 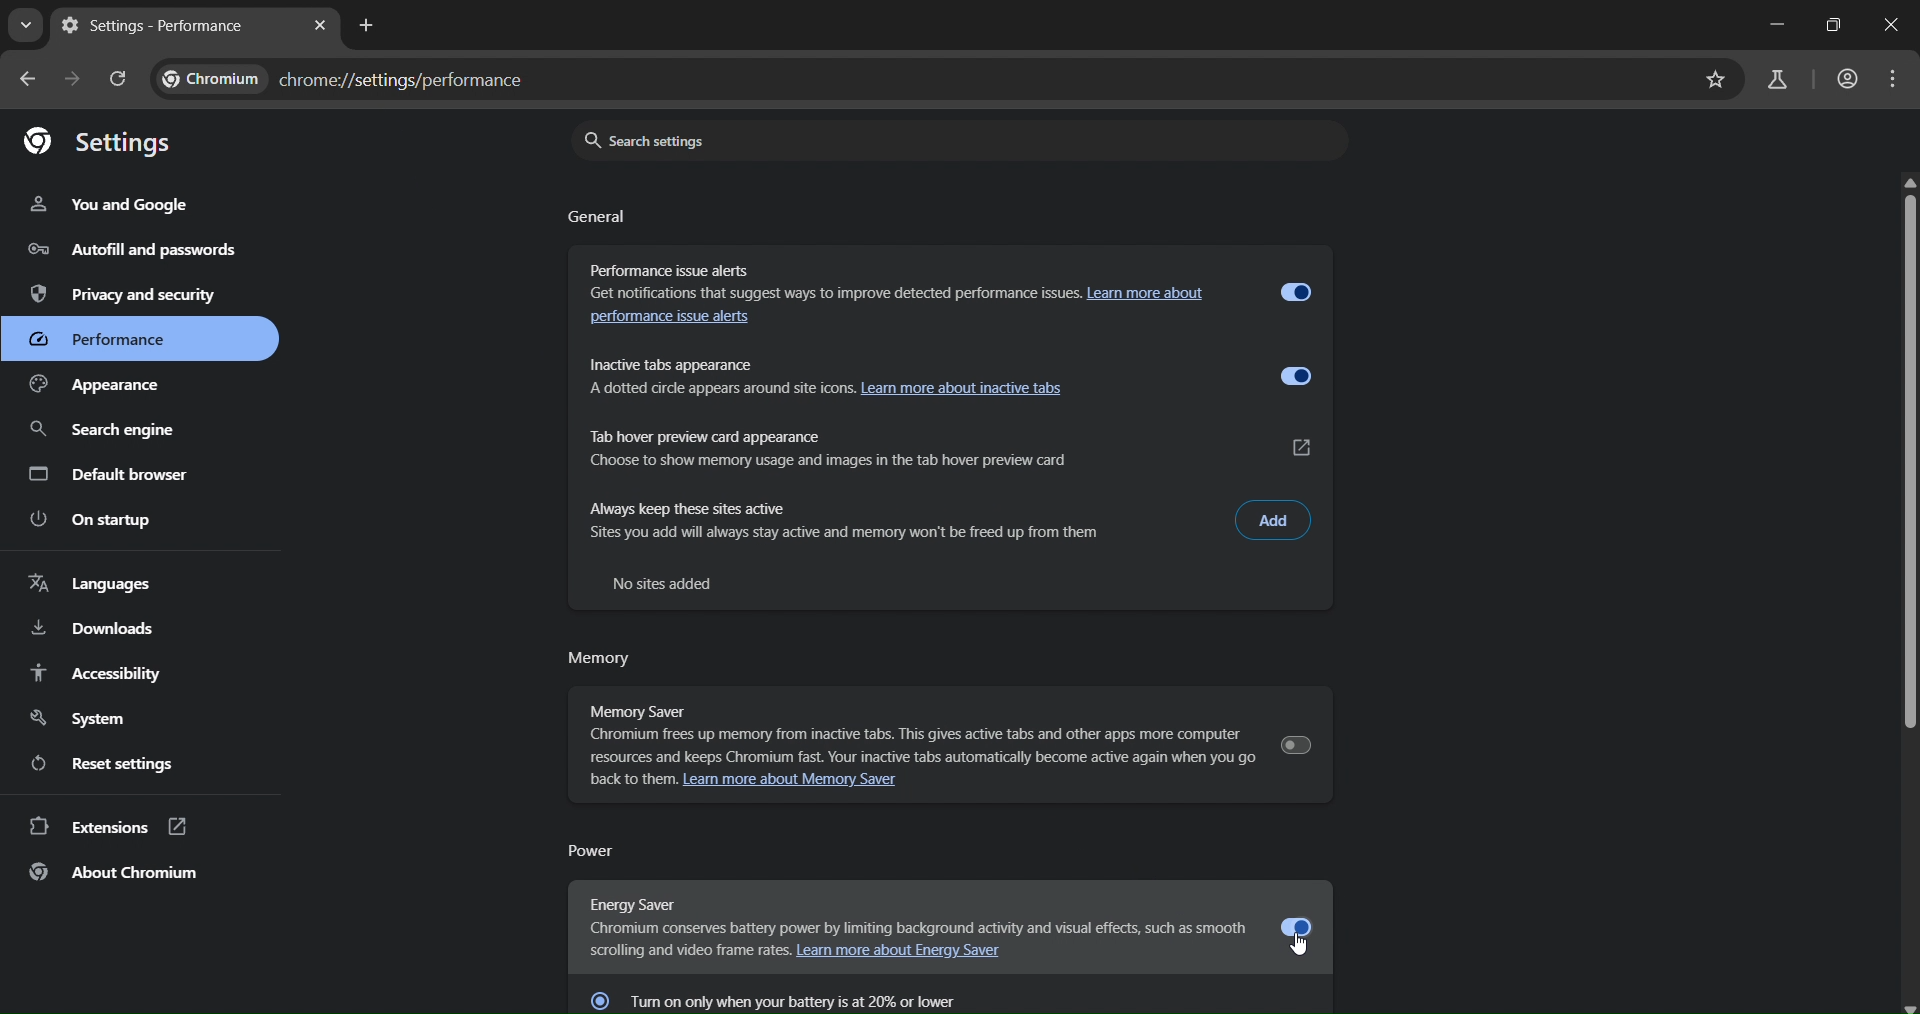 I want to click on toggle button, so click(x=1300, y=926).